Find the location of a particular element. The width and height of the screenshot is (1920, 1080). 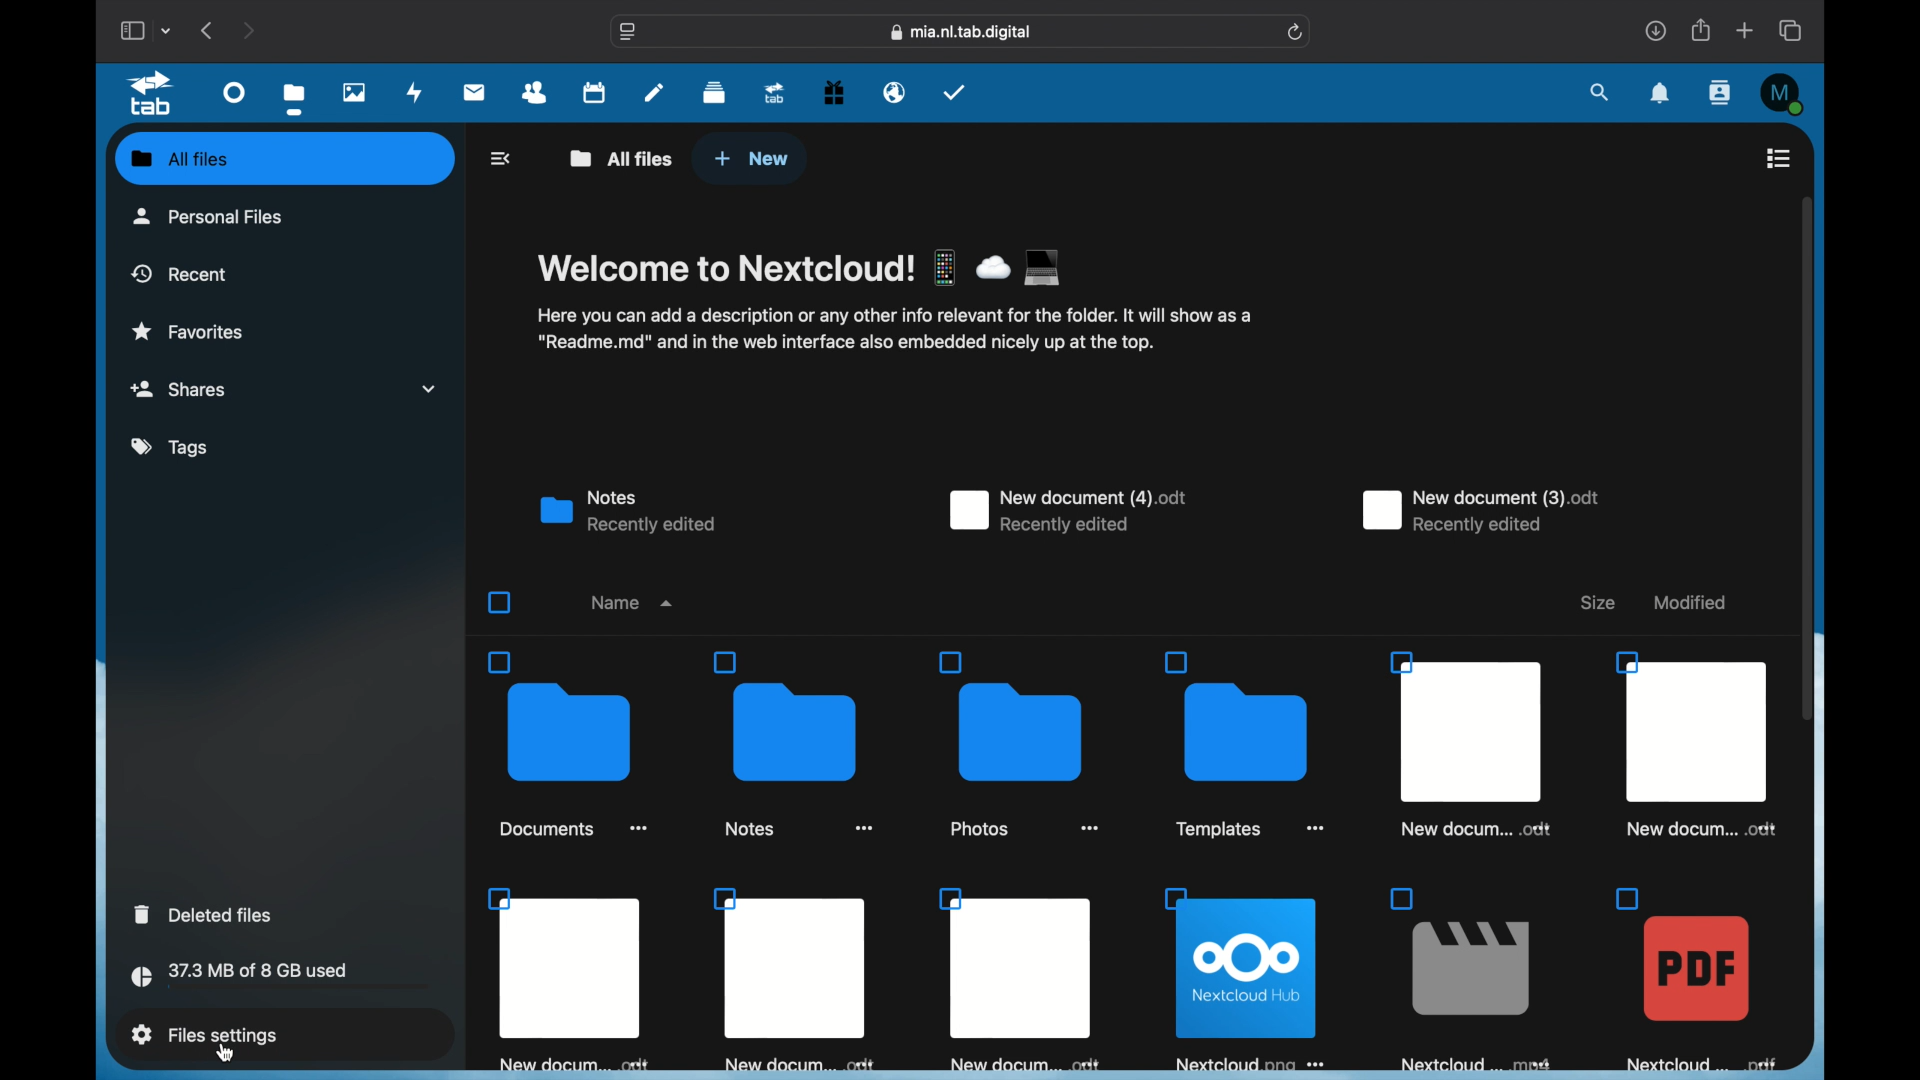

file is located at coordinates (796, 981).